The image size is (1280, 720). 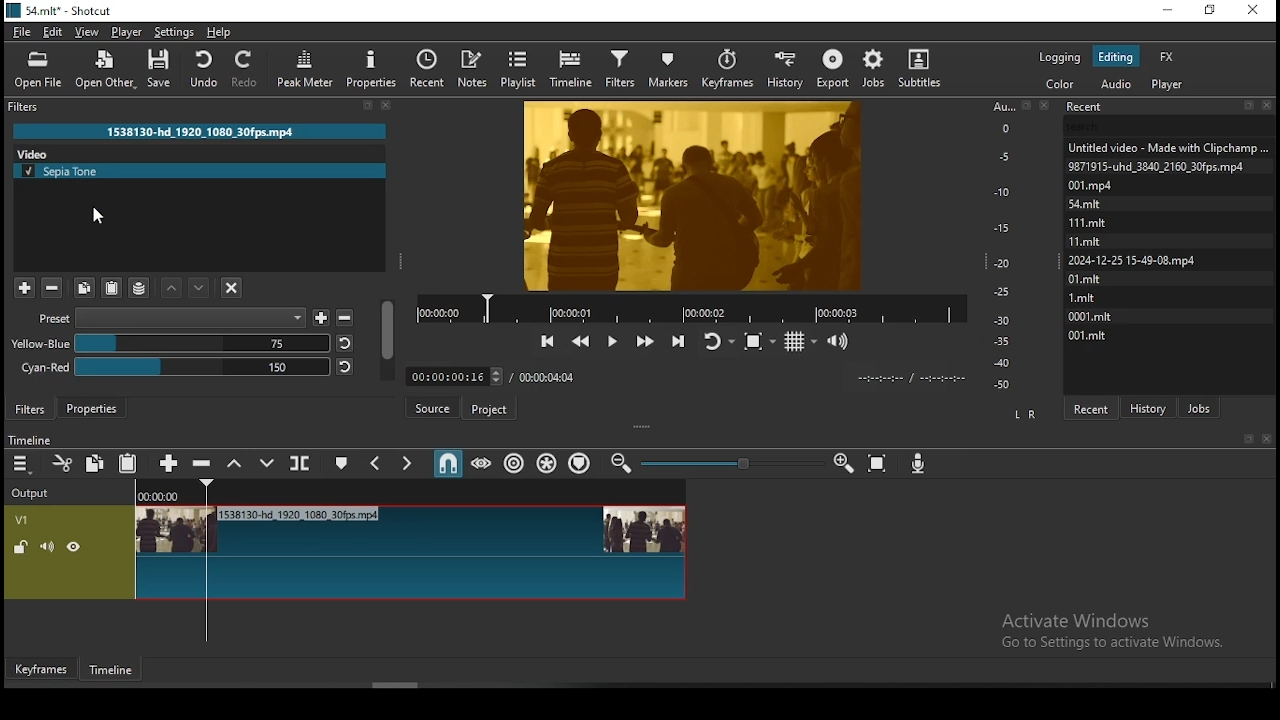 What do you see at coordinates (835, 67) in the screenshot?
I see `export` at bounding box center [835, 67].